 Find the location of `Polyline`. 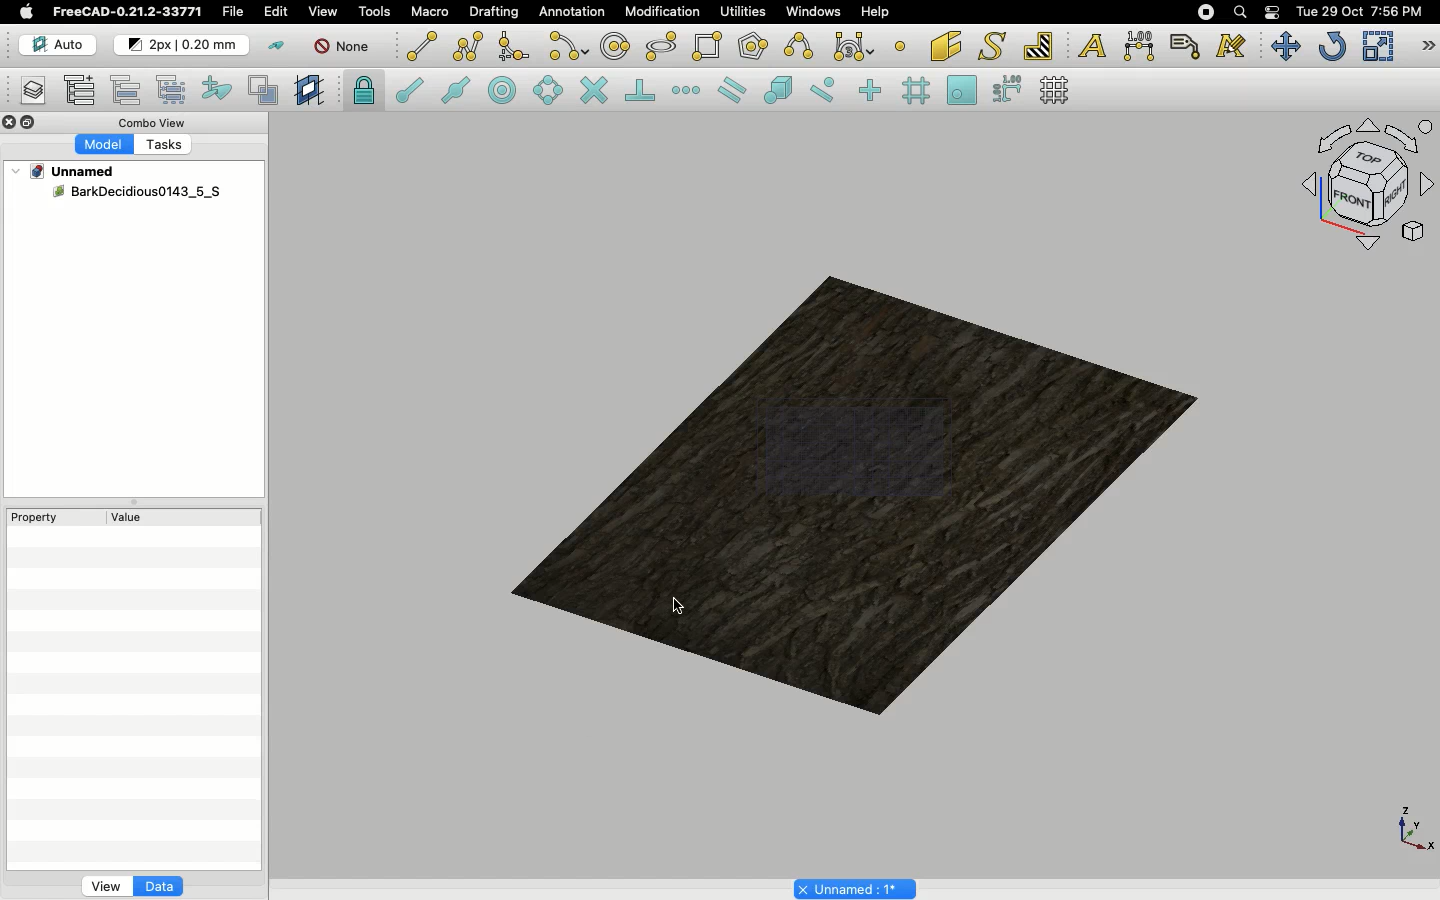

Polyline is located at coordinates (468, 46).